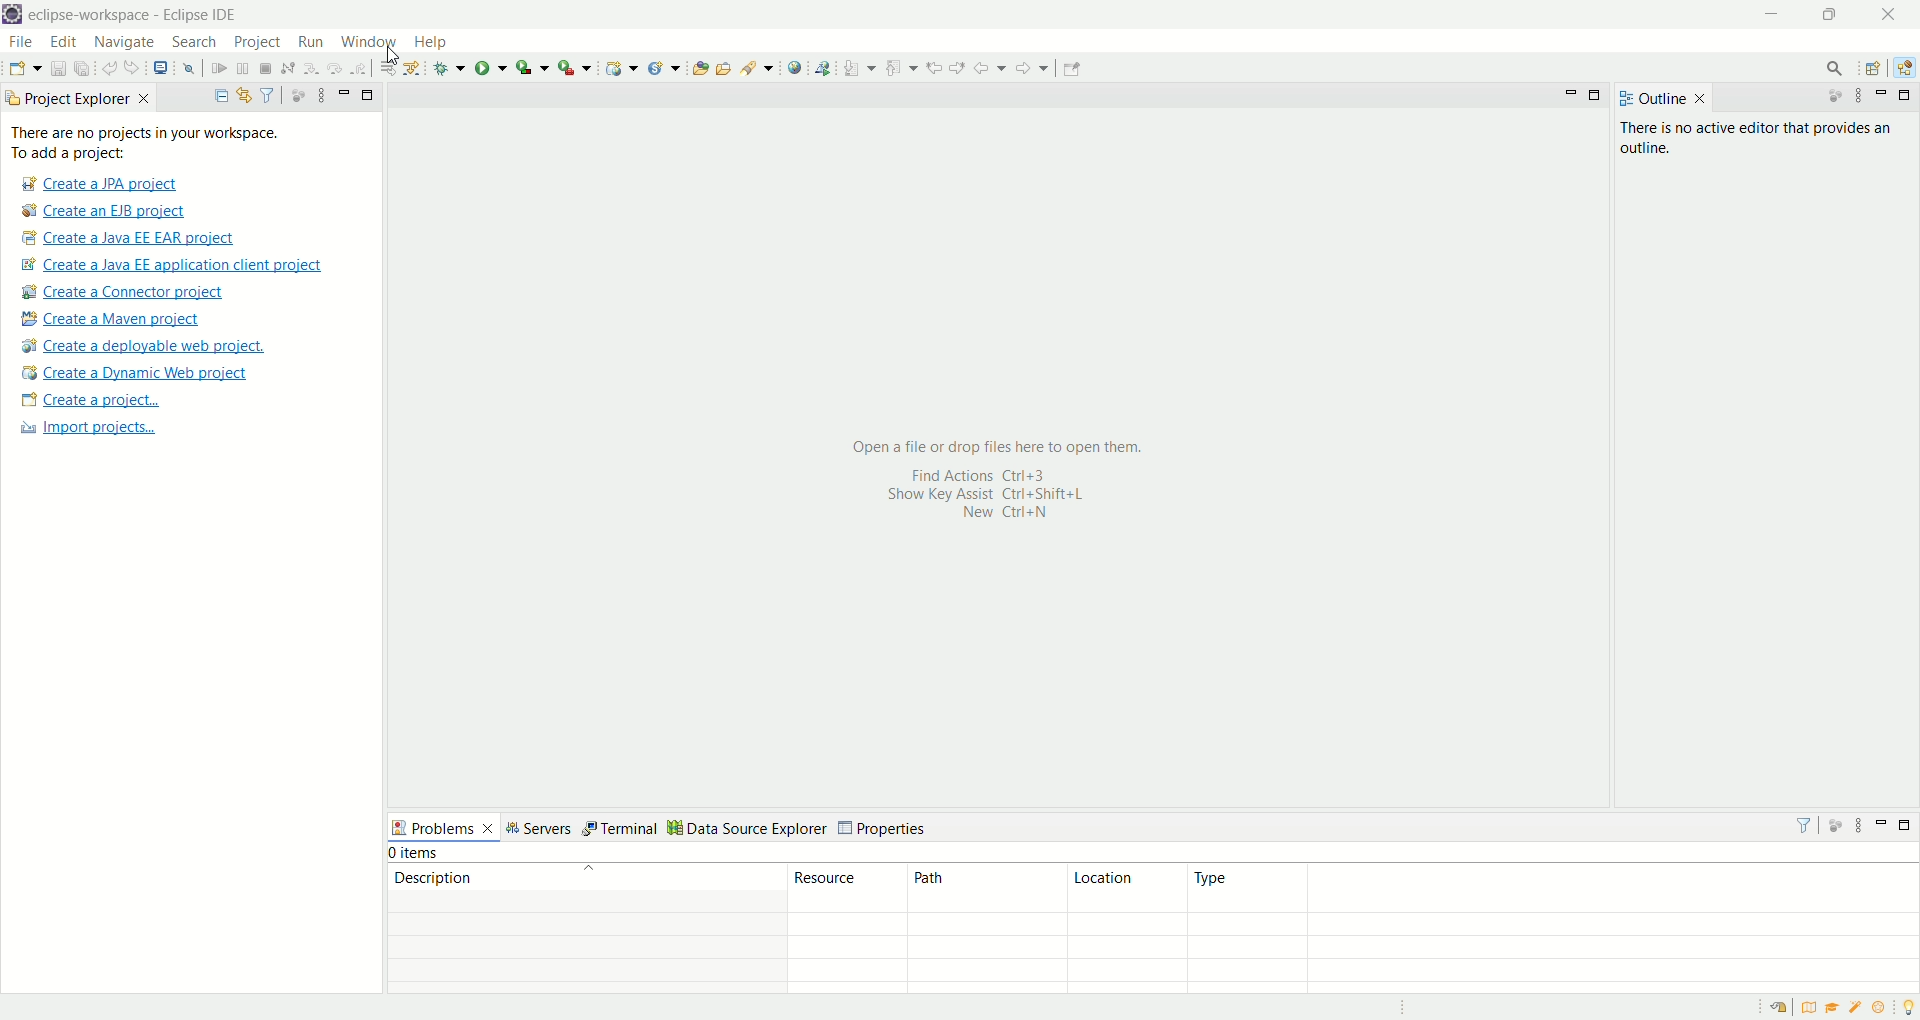 This screenshot has width=1920, height=1020. Describe the element at coordinates (1777, 1009) in the screenshot. I see `restore welcome` at that location.